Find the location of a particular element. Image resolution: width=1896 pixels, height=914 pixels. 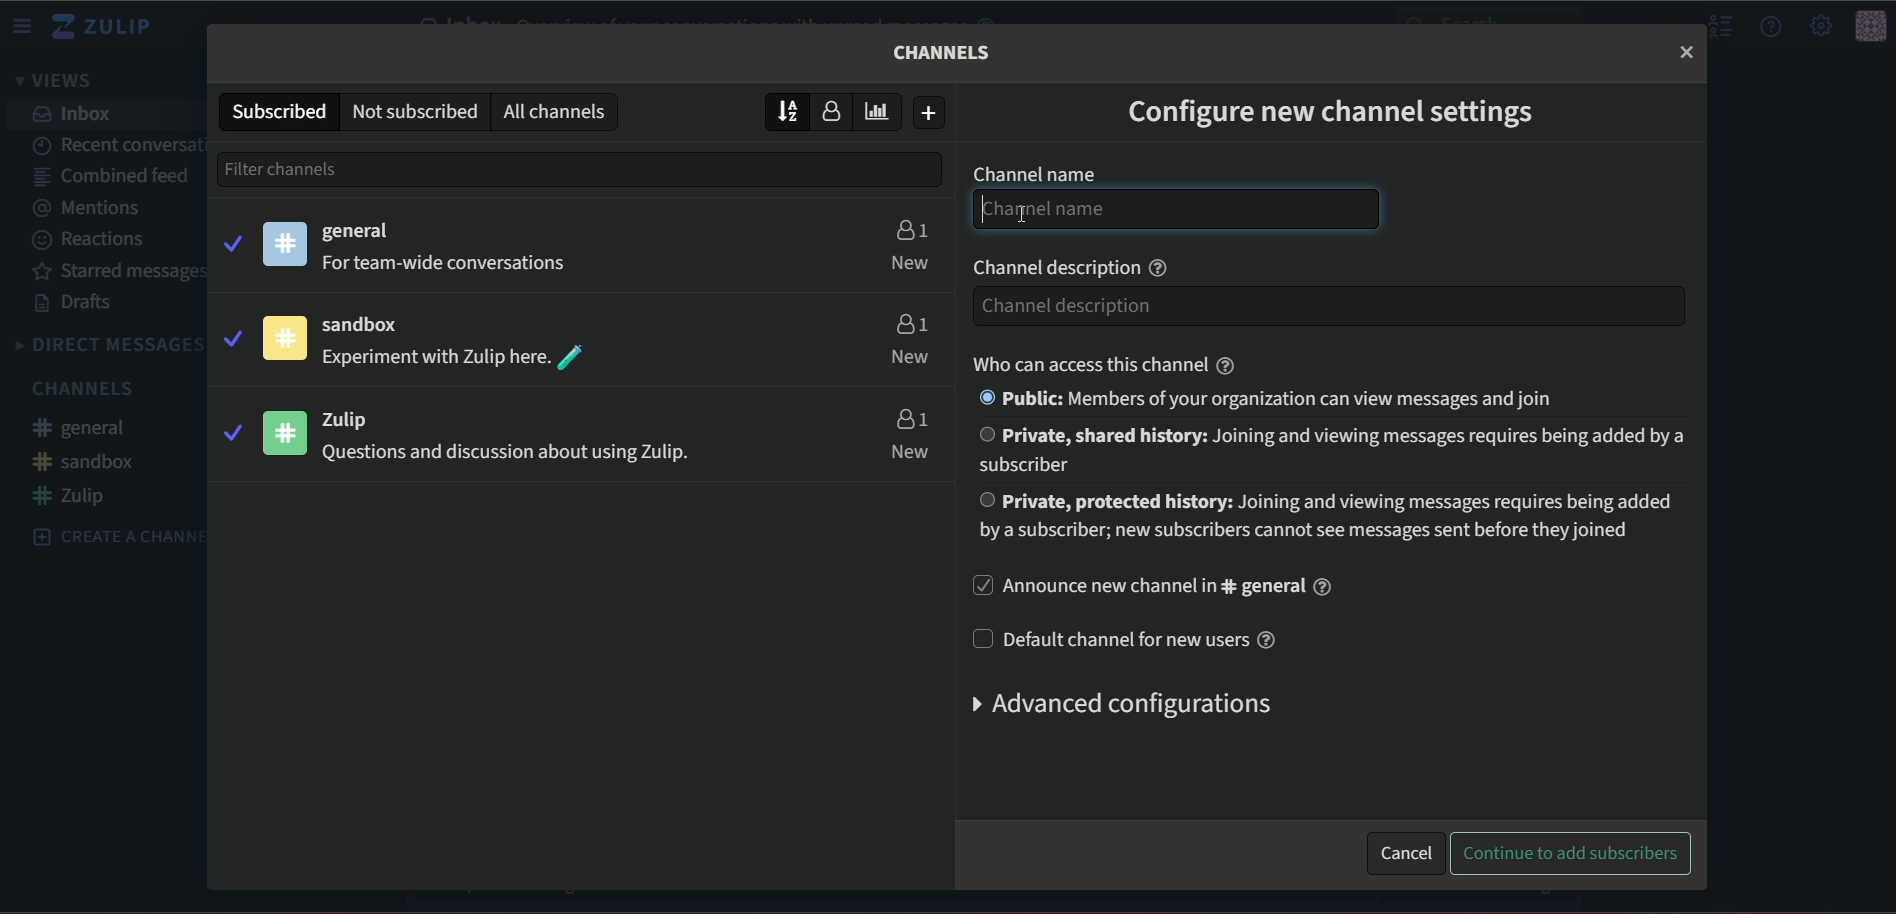

new is located at coordinates (910, 262).